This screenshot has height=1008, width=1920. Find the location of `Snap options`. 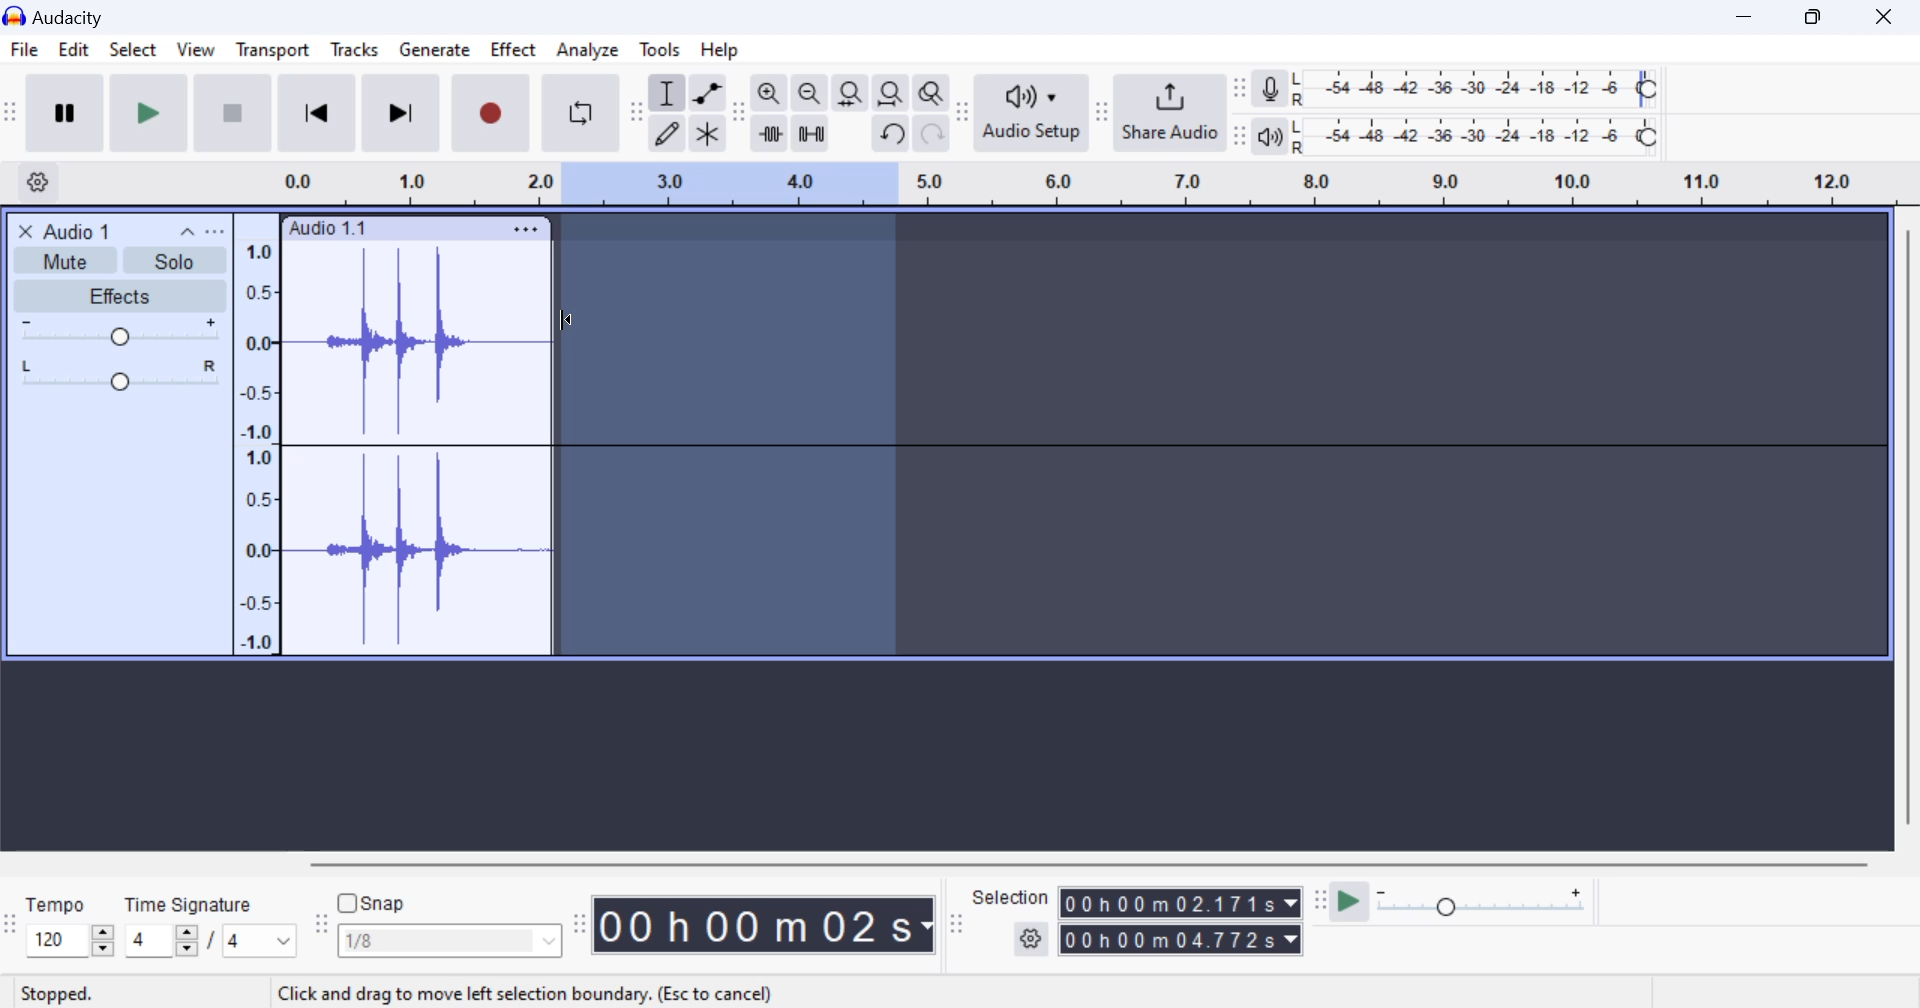

Snap options is located at coordinates (452, 945).